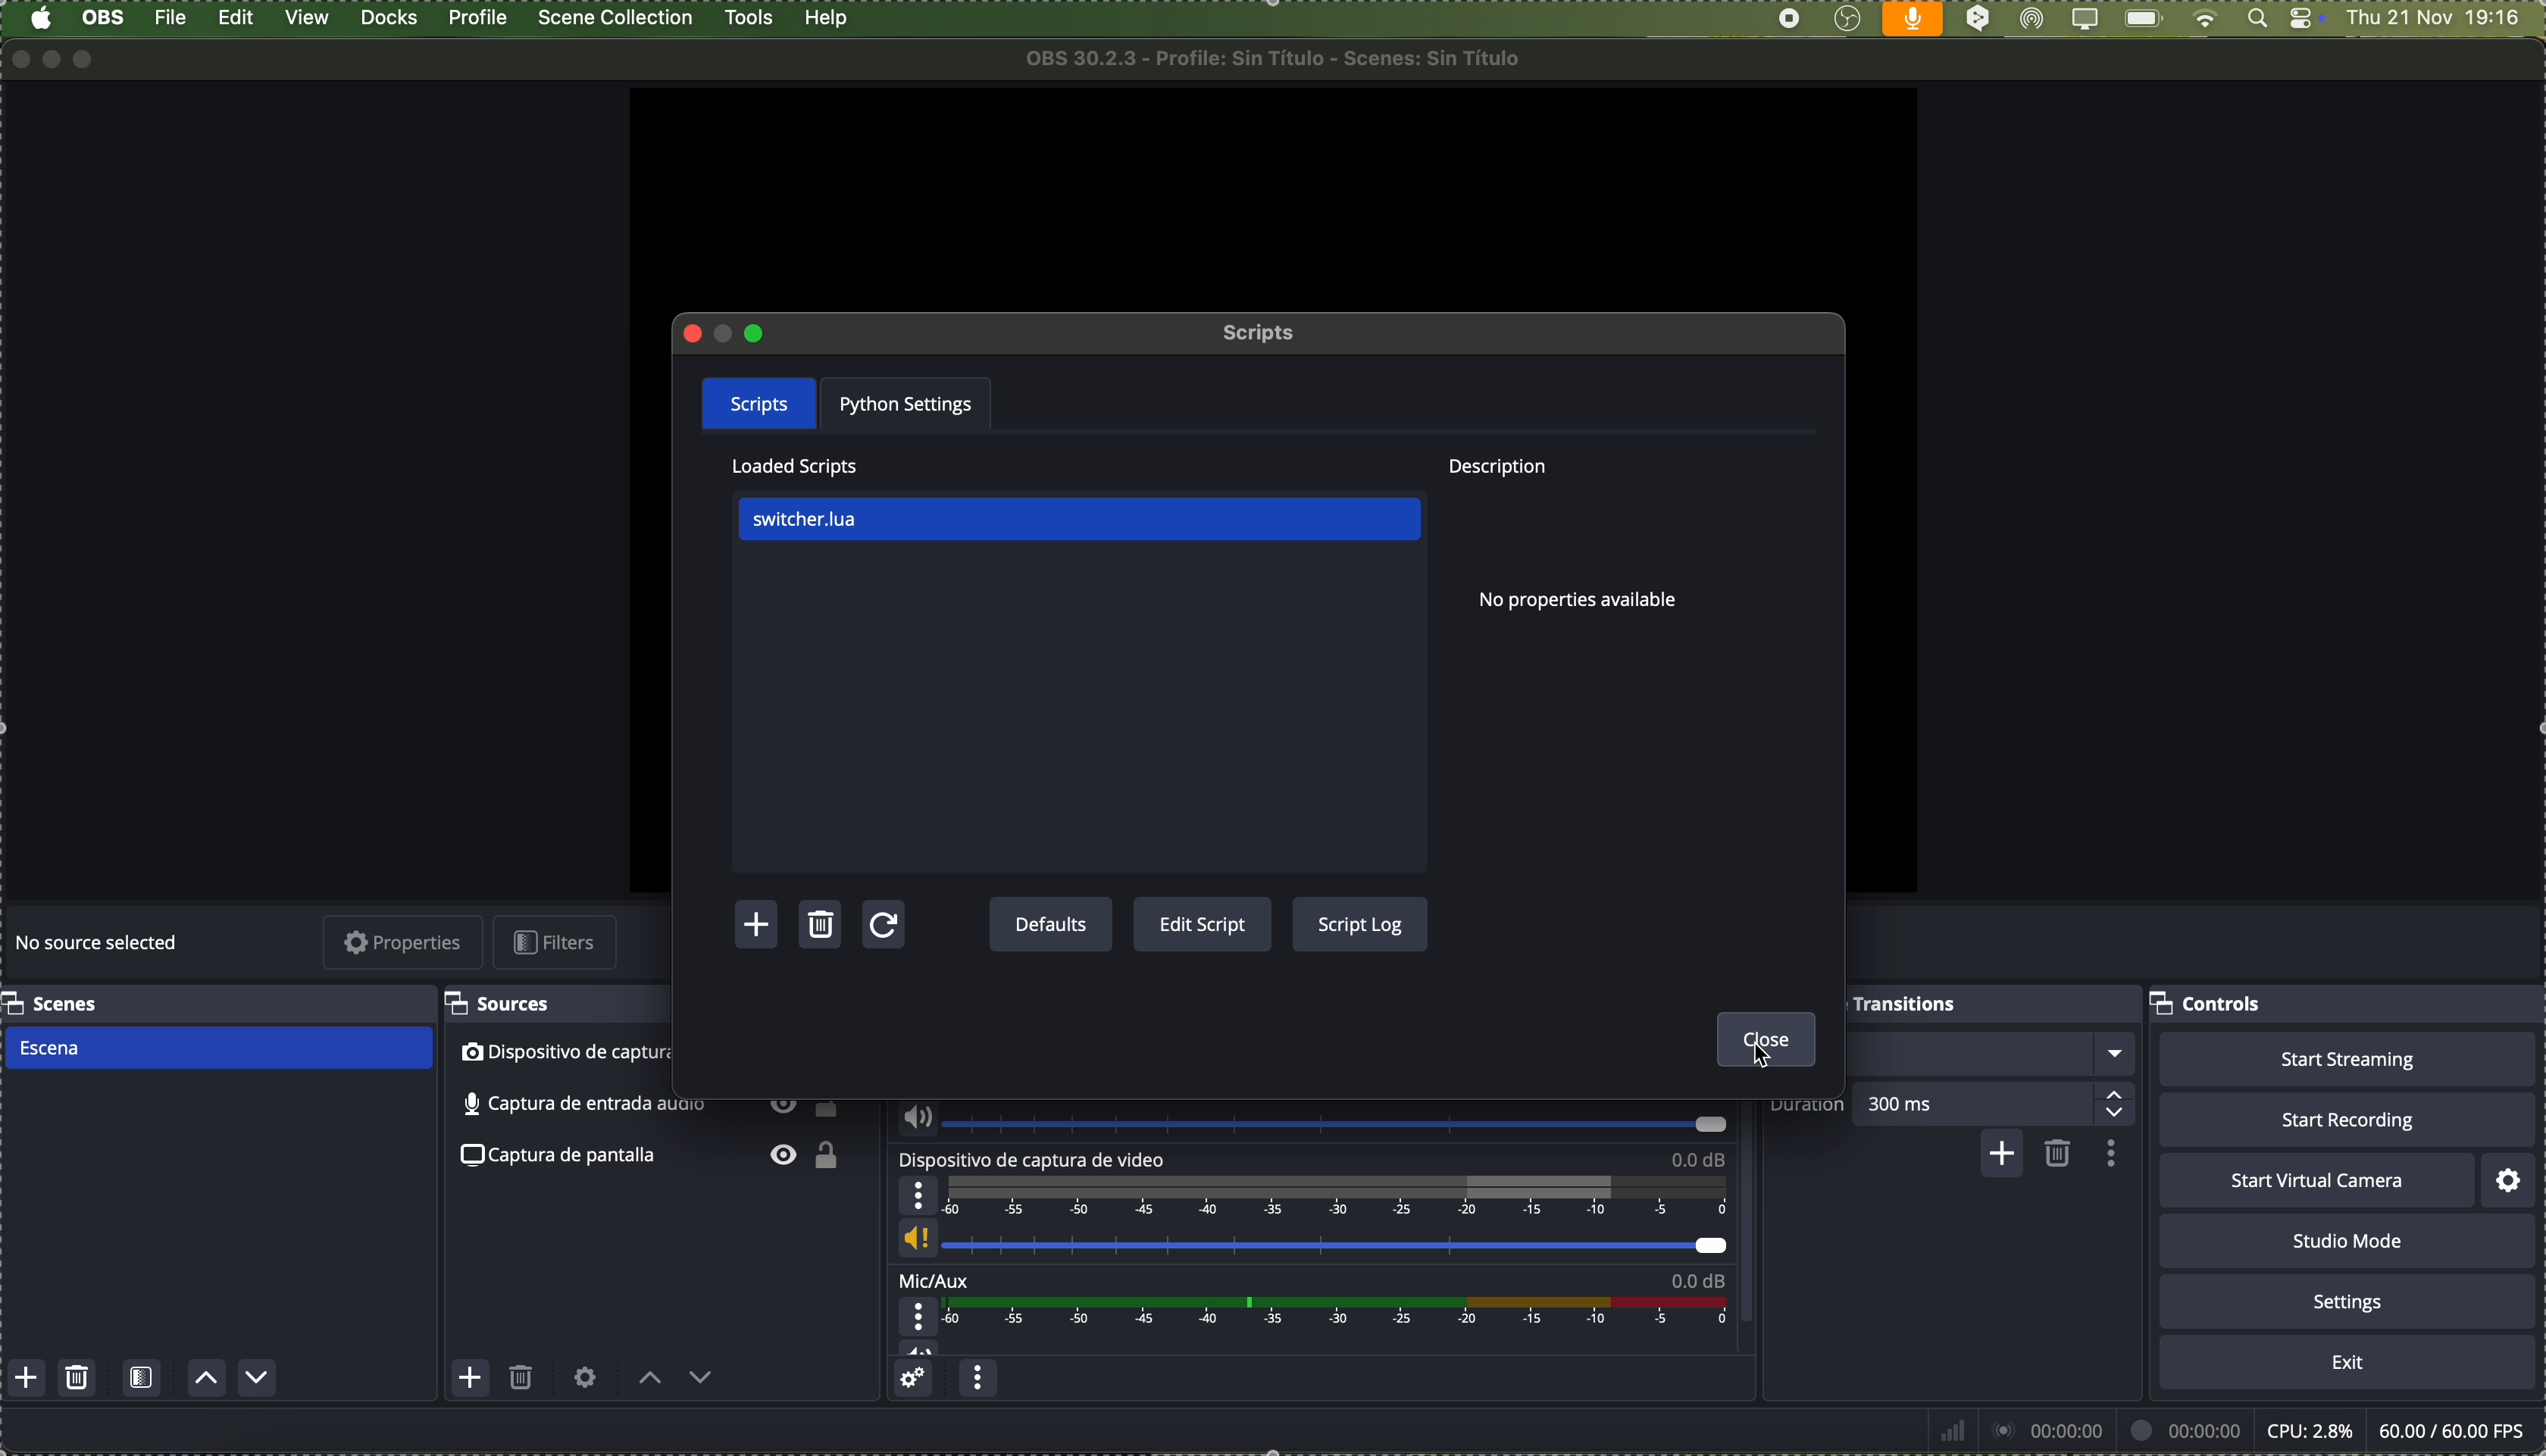 The width and height of the screenshot is (2546, 1456). Describe the element at coordinates (881, 928) in the screenshot. I see `refresh` at that location.